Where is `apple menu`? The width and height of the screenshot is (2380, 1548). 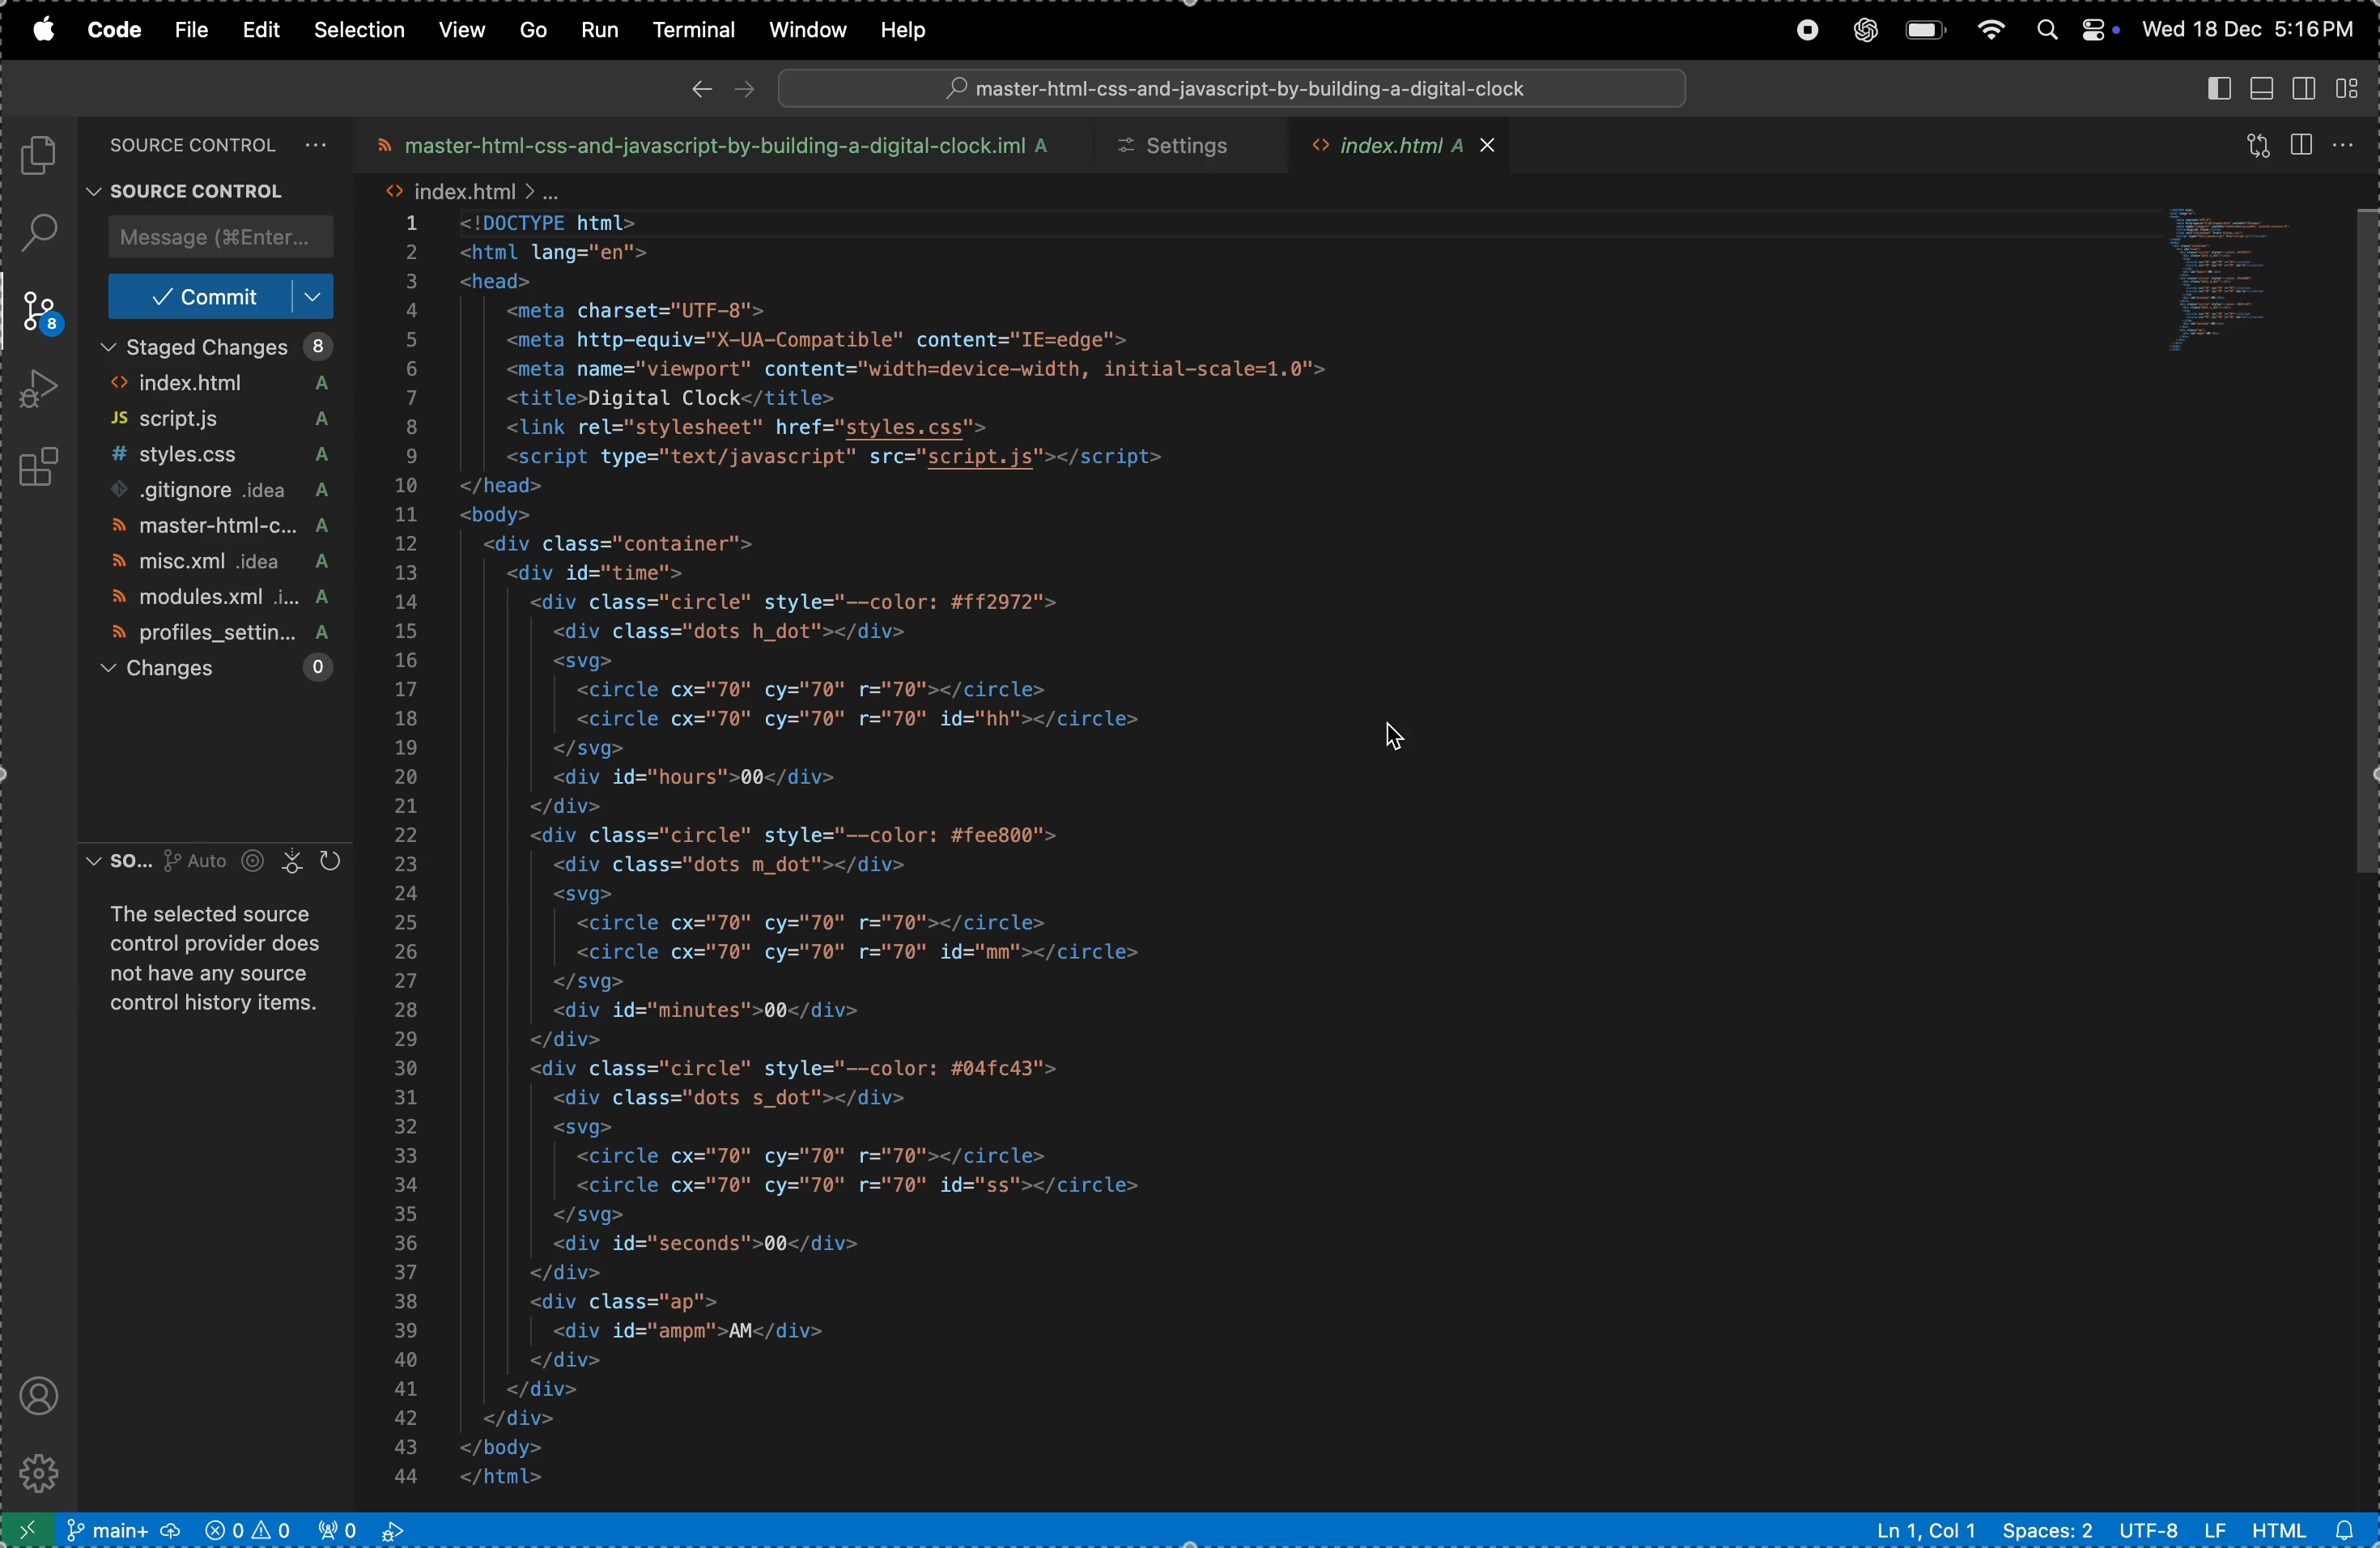 apple menu is located at coordinates (47, 31).